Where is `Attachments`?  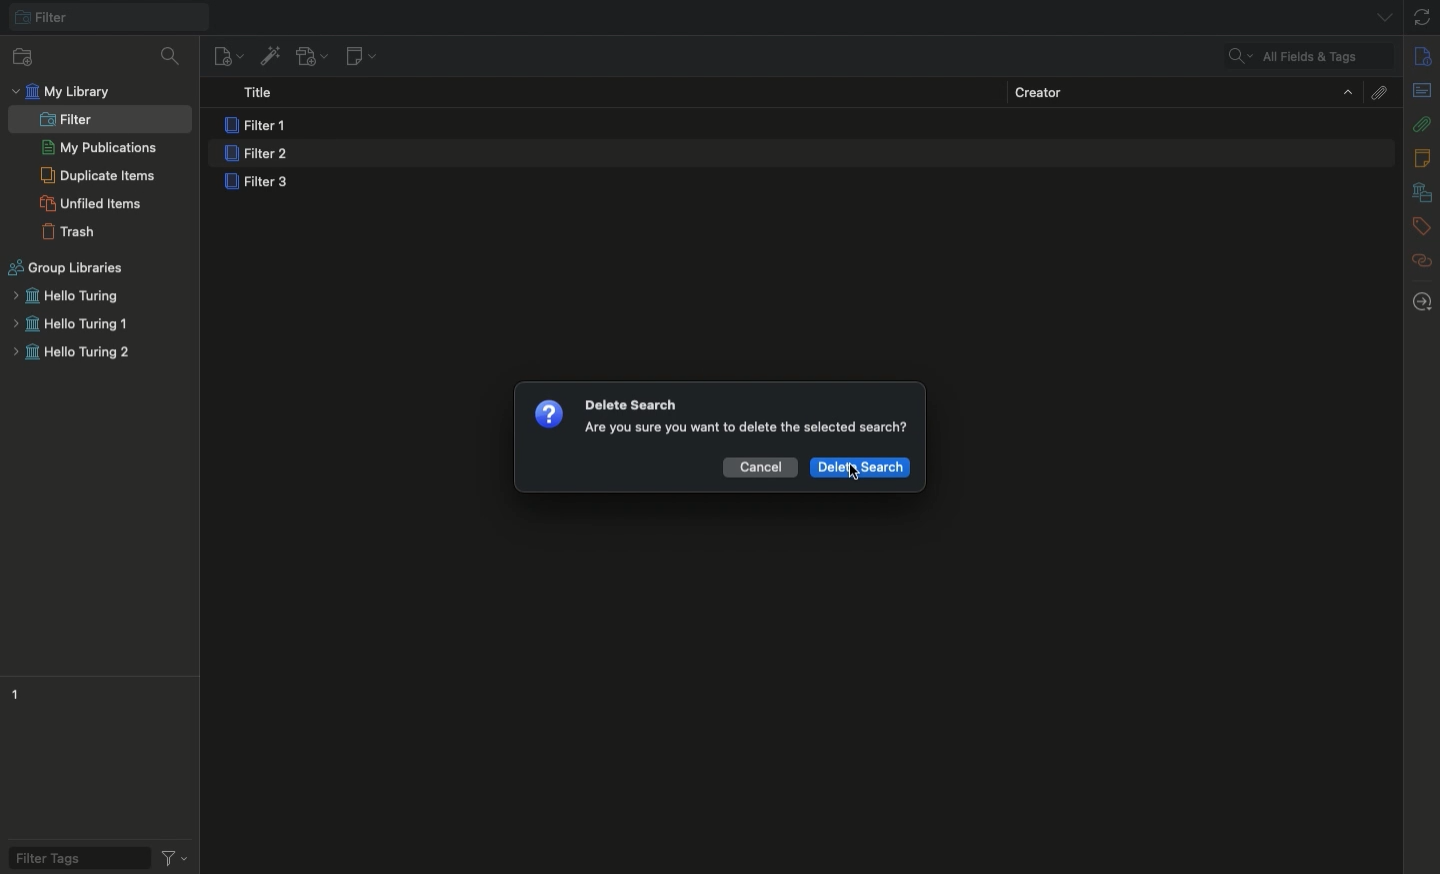 Attachments is located at coordinates (1377, 91).